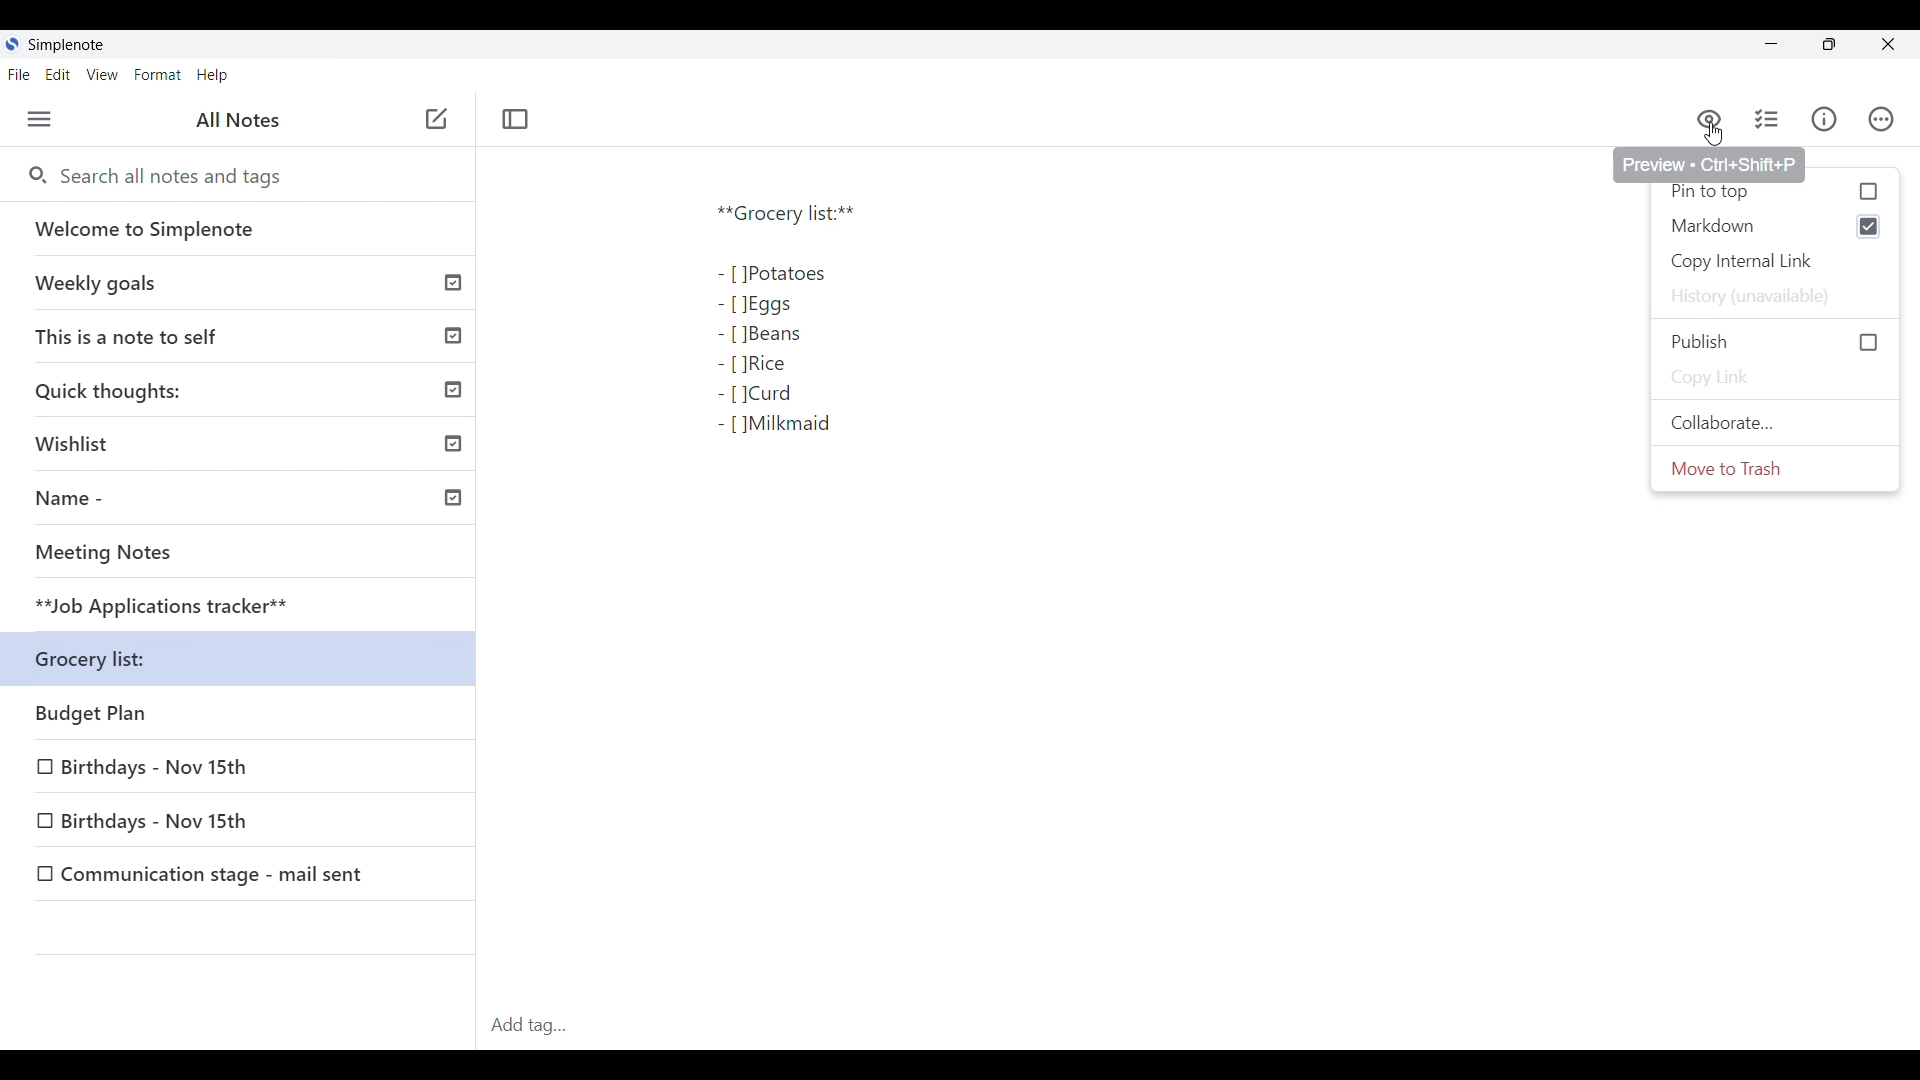  Describe the element at coordinates (1753, 226) in the screenshot. I see `Markdown` at that location.